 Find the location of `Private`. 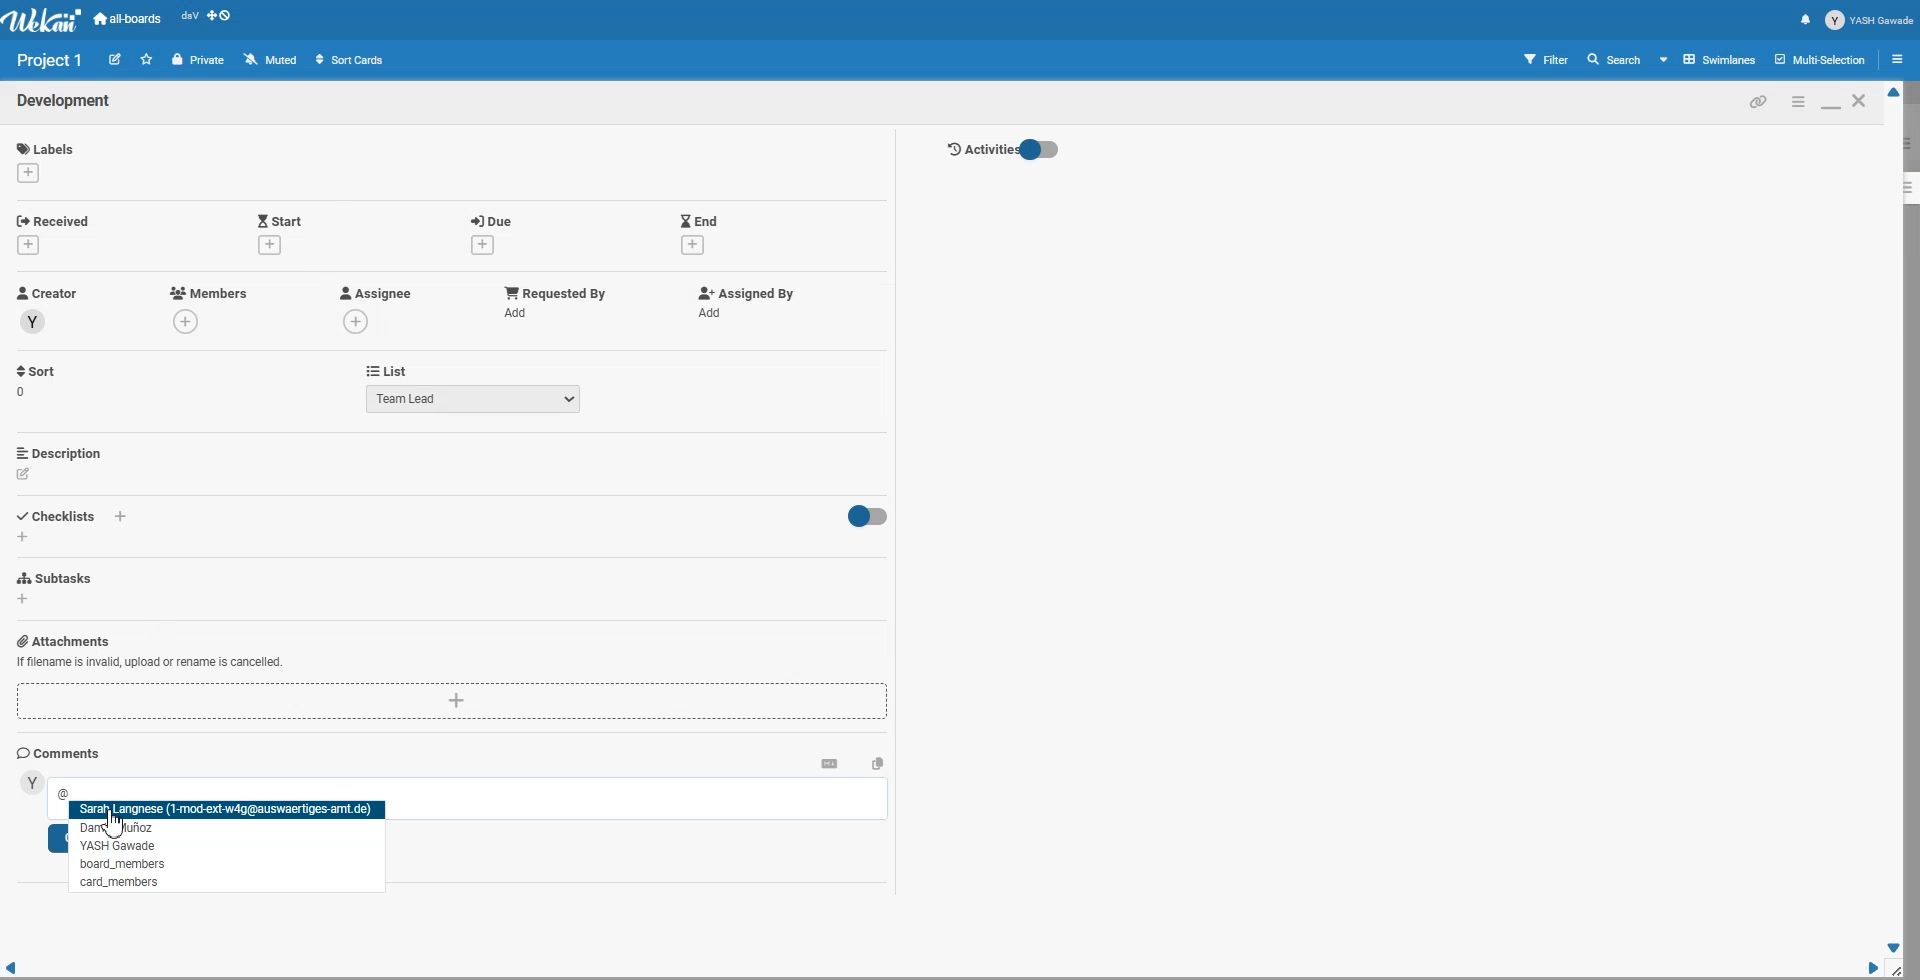

Private is located at coordinates (199, 60).